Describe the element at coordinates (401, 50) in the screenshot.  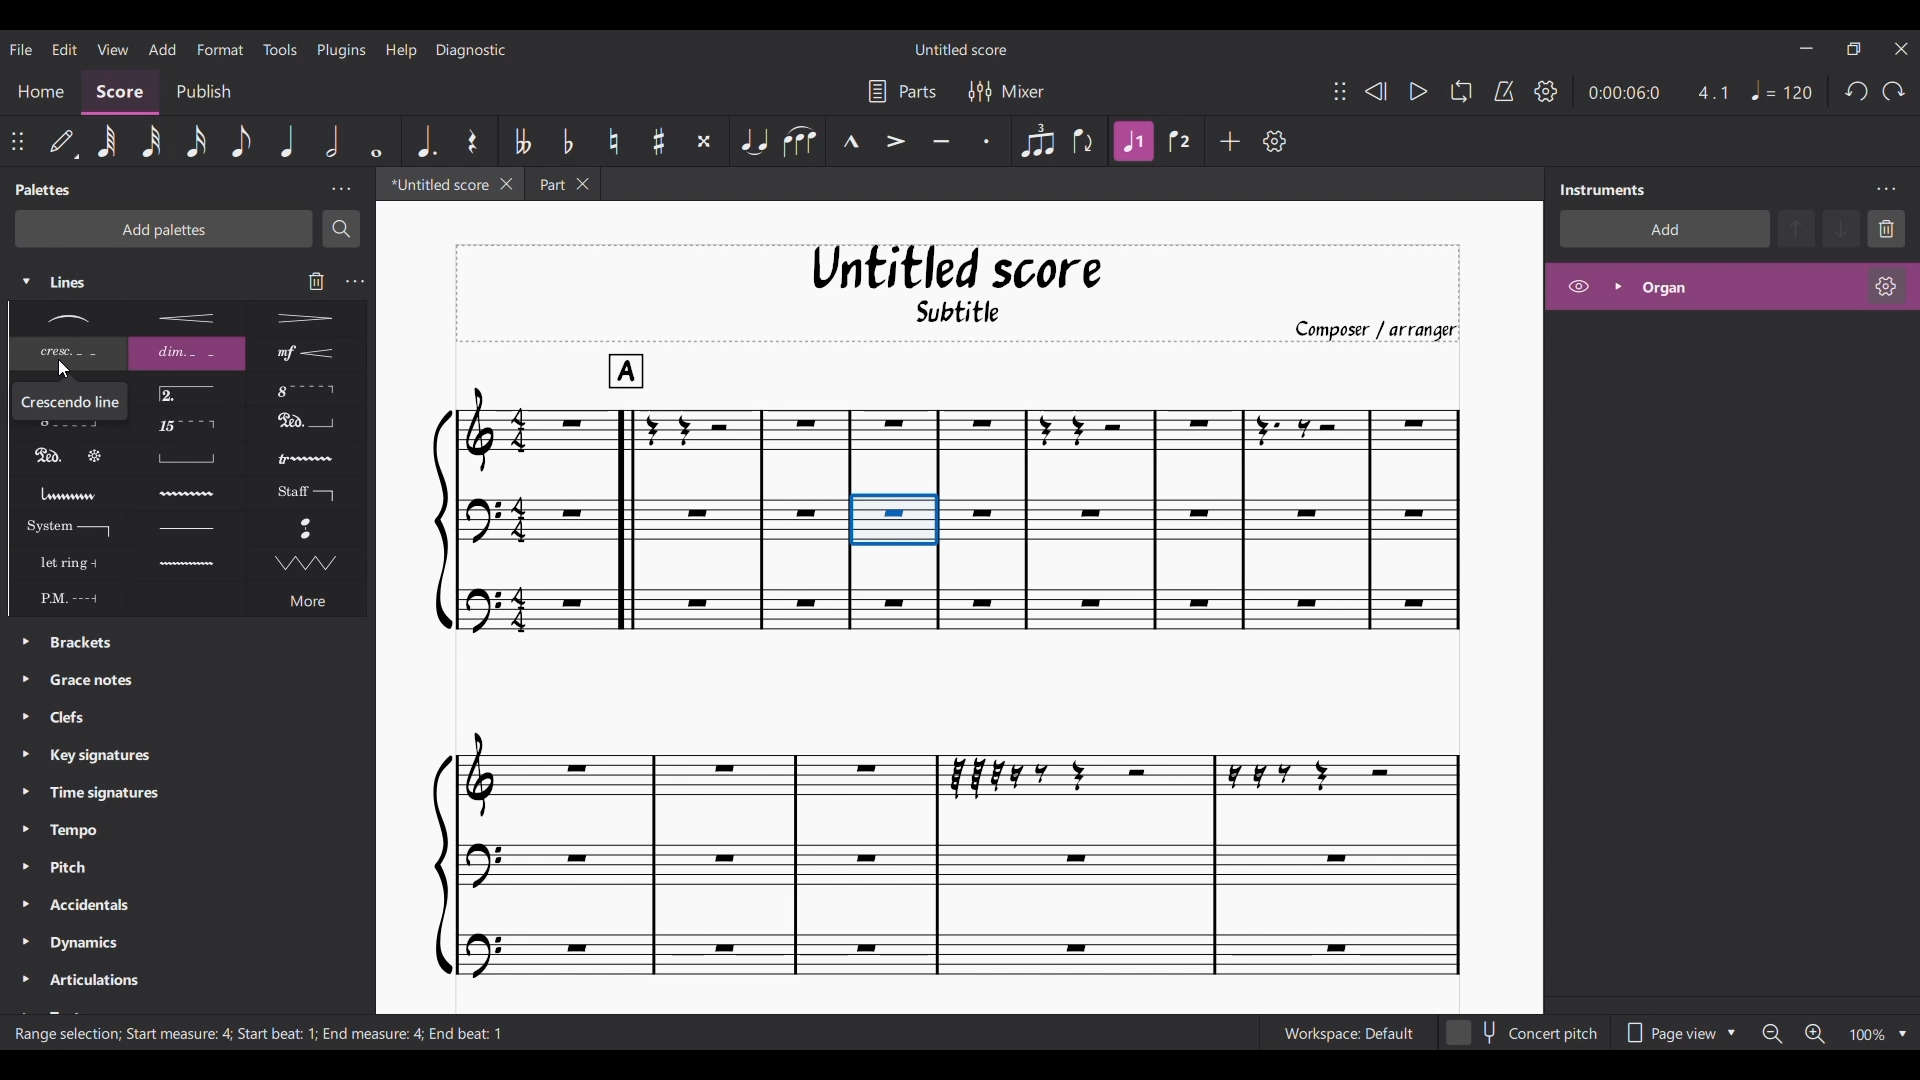
I see `Help menu` at that location.